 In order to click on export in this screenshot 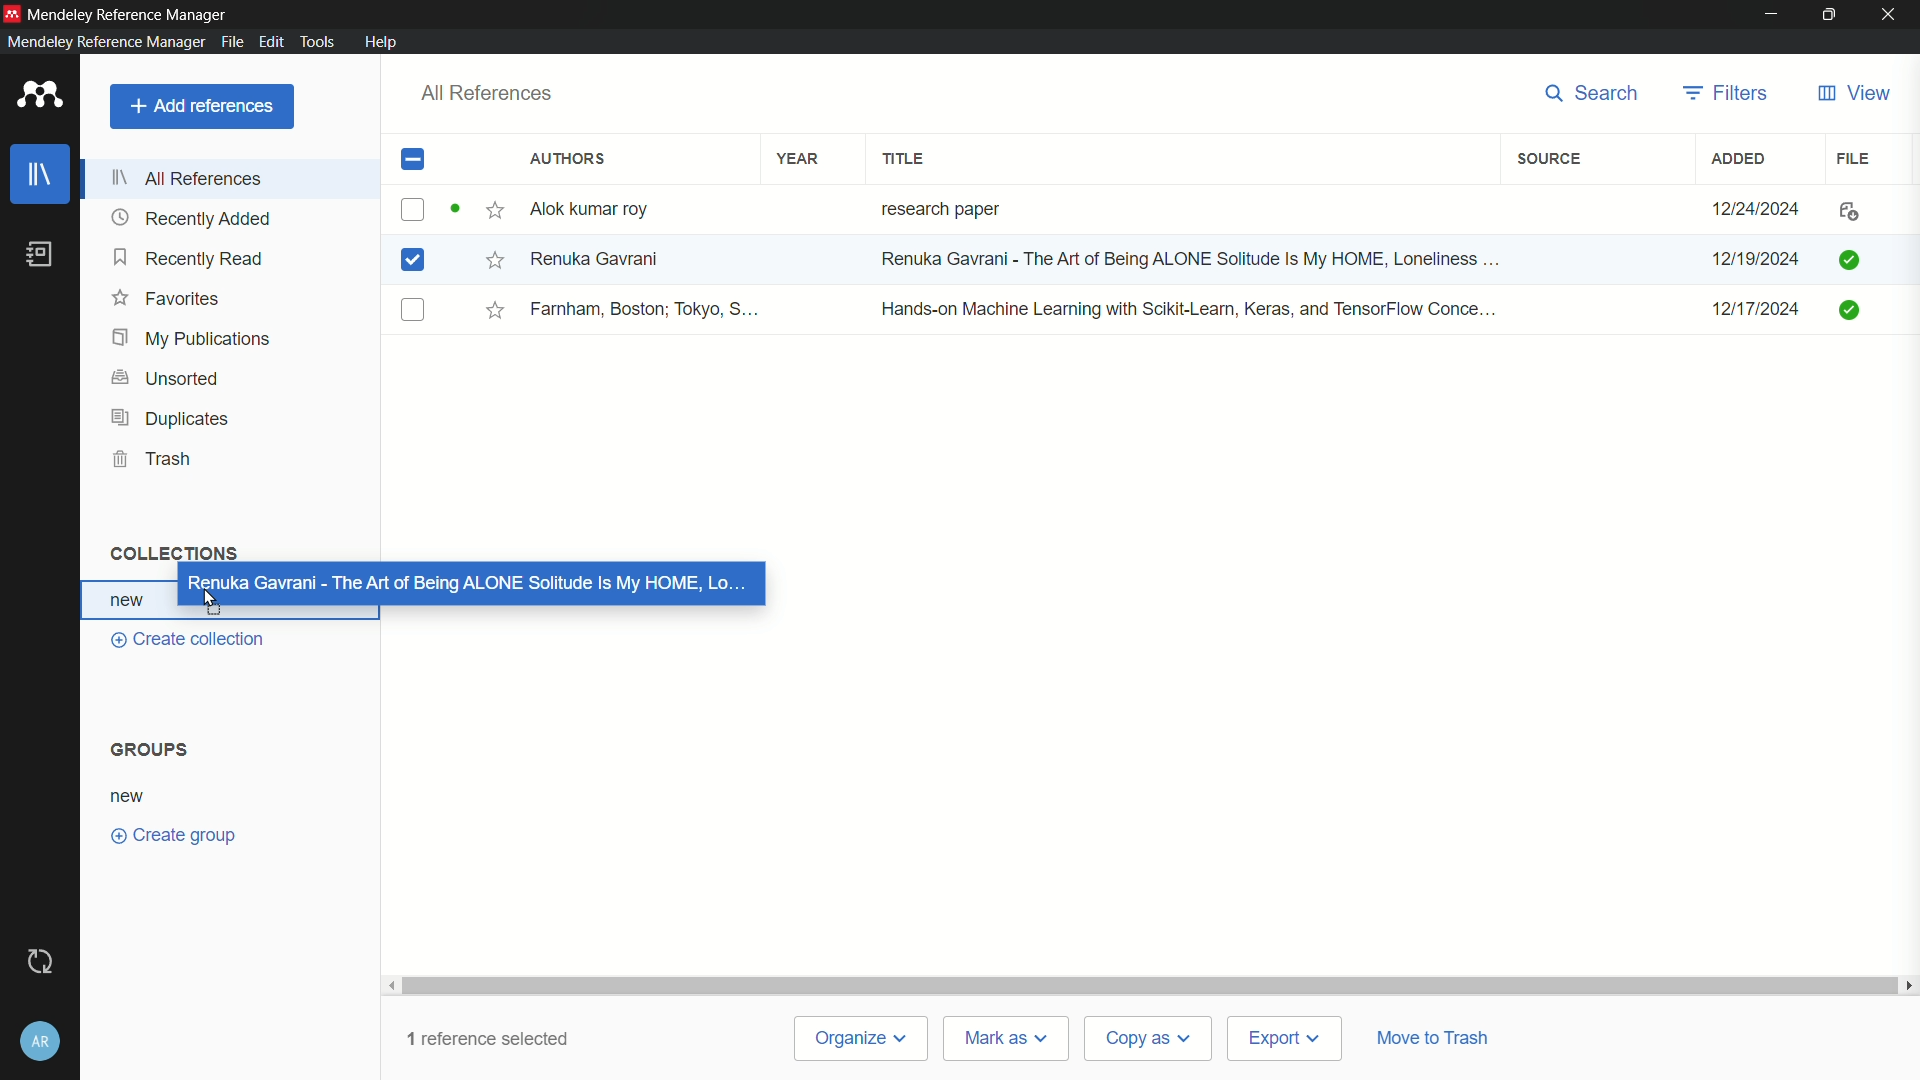, I will do `click(1288, 1038)`.